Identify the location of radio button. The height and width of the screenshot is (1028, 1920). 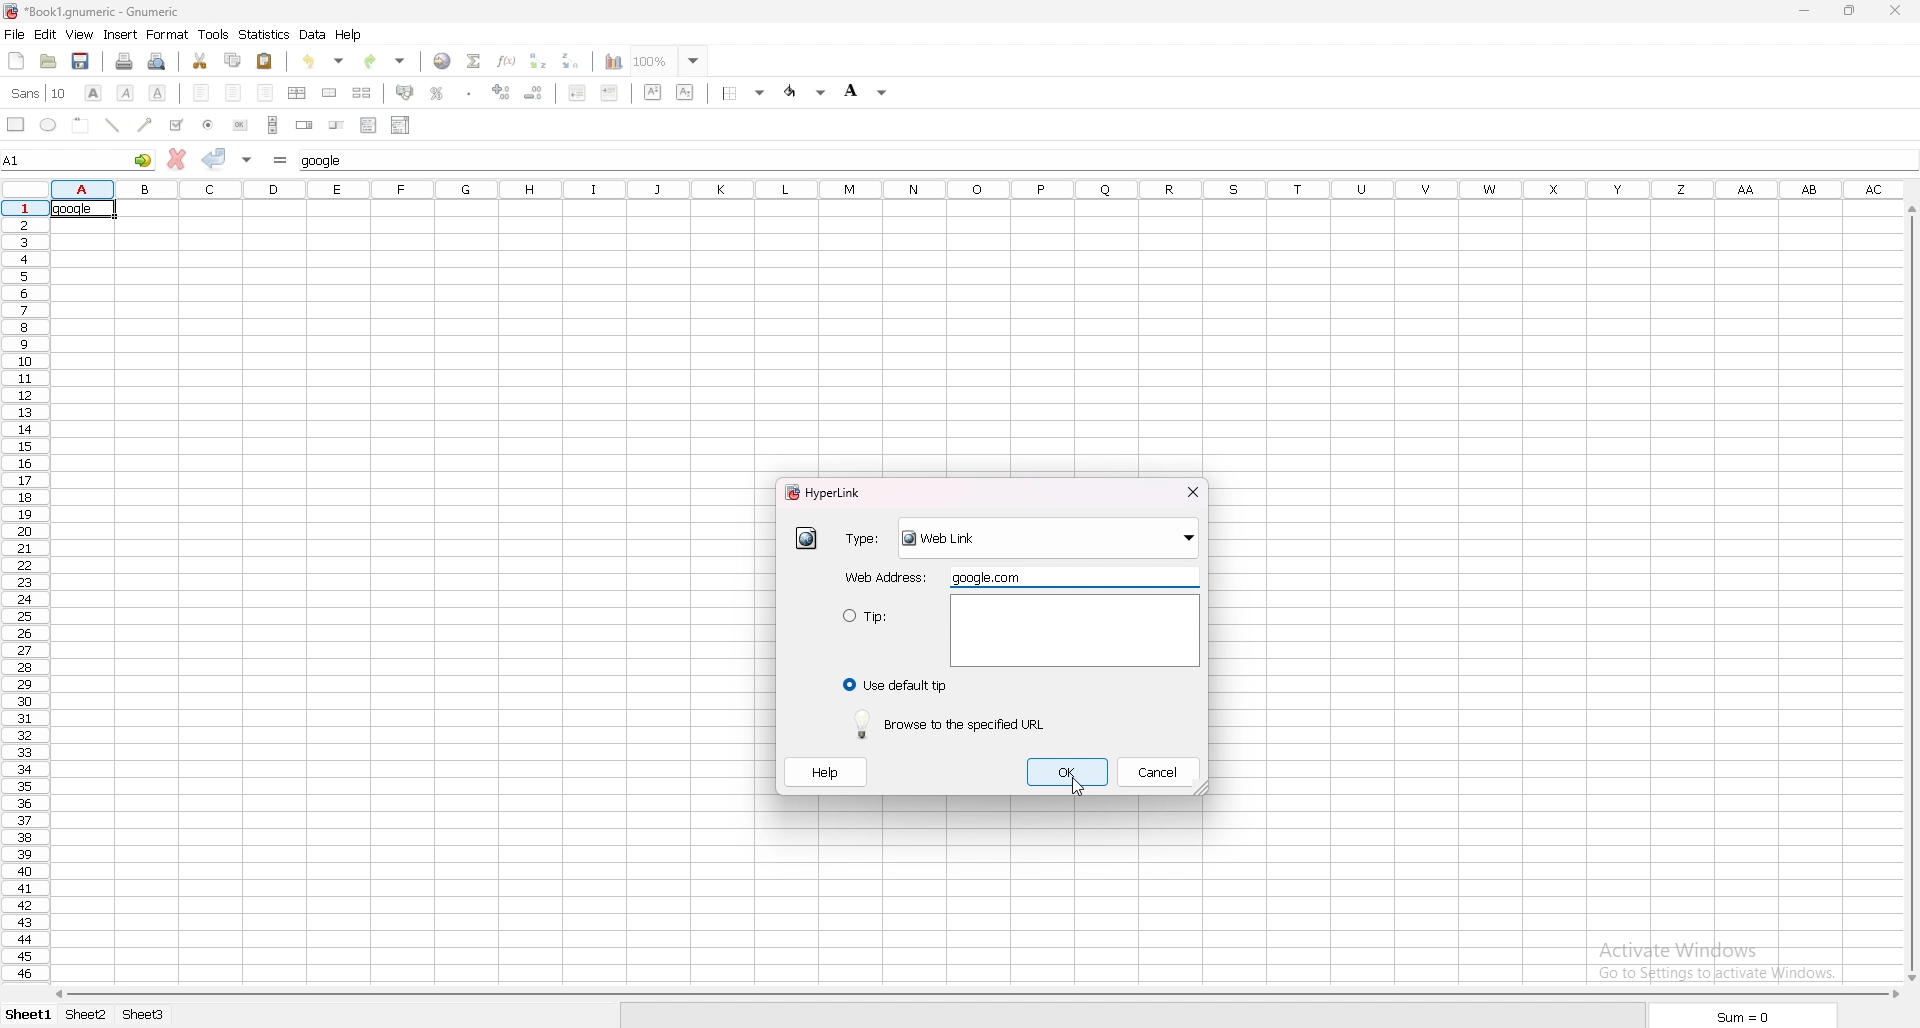
(213, 125).